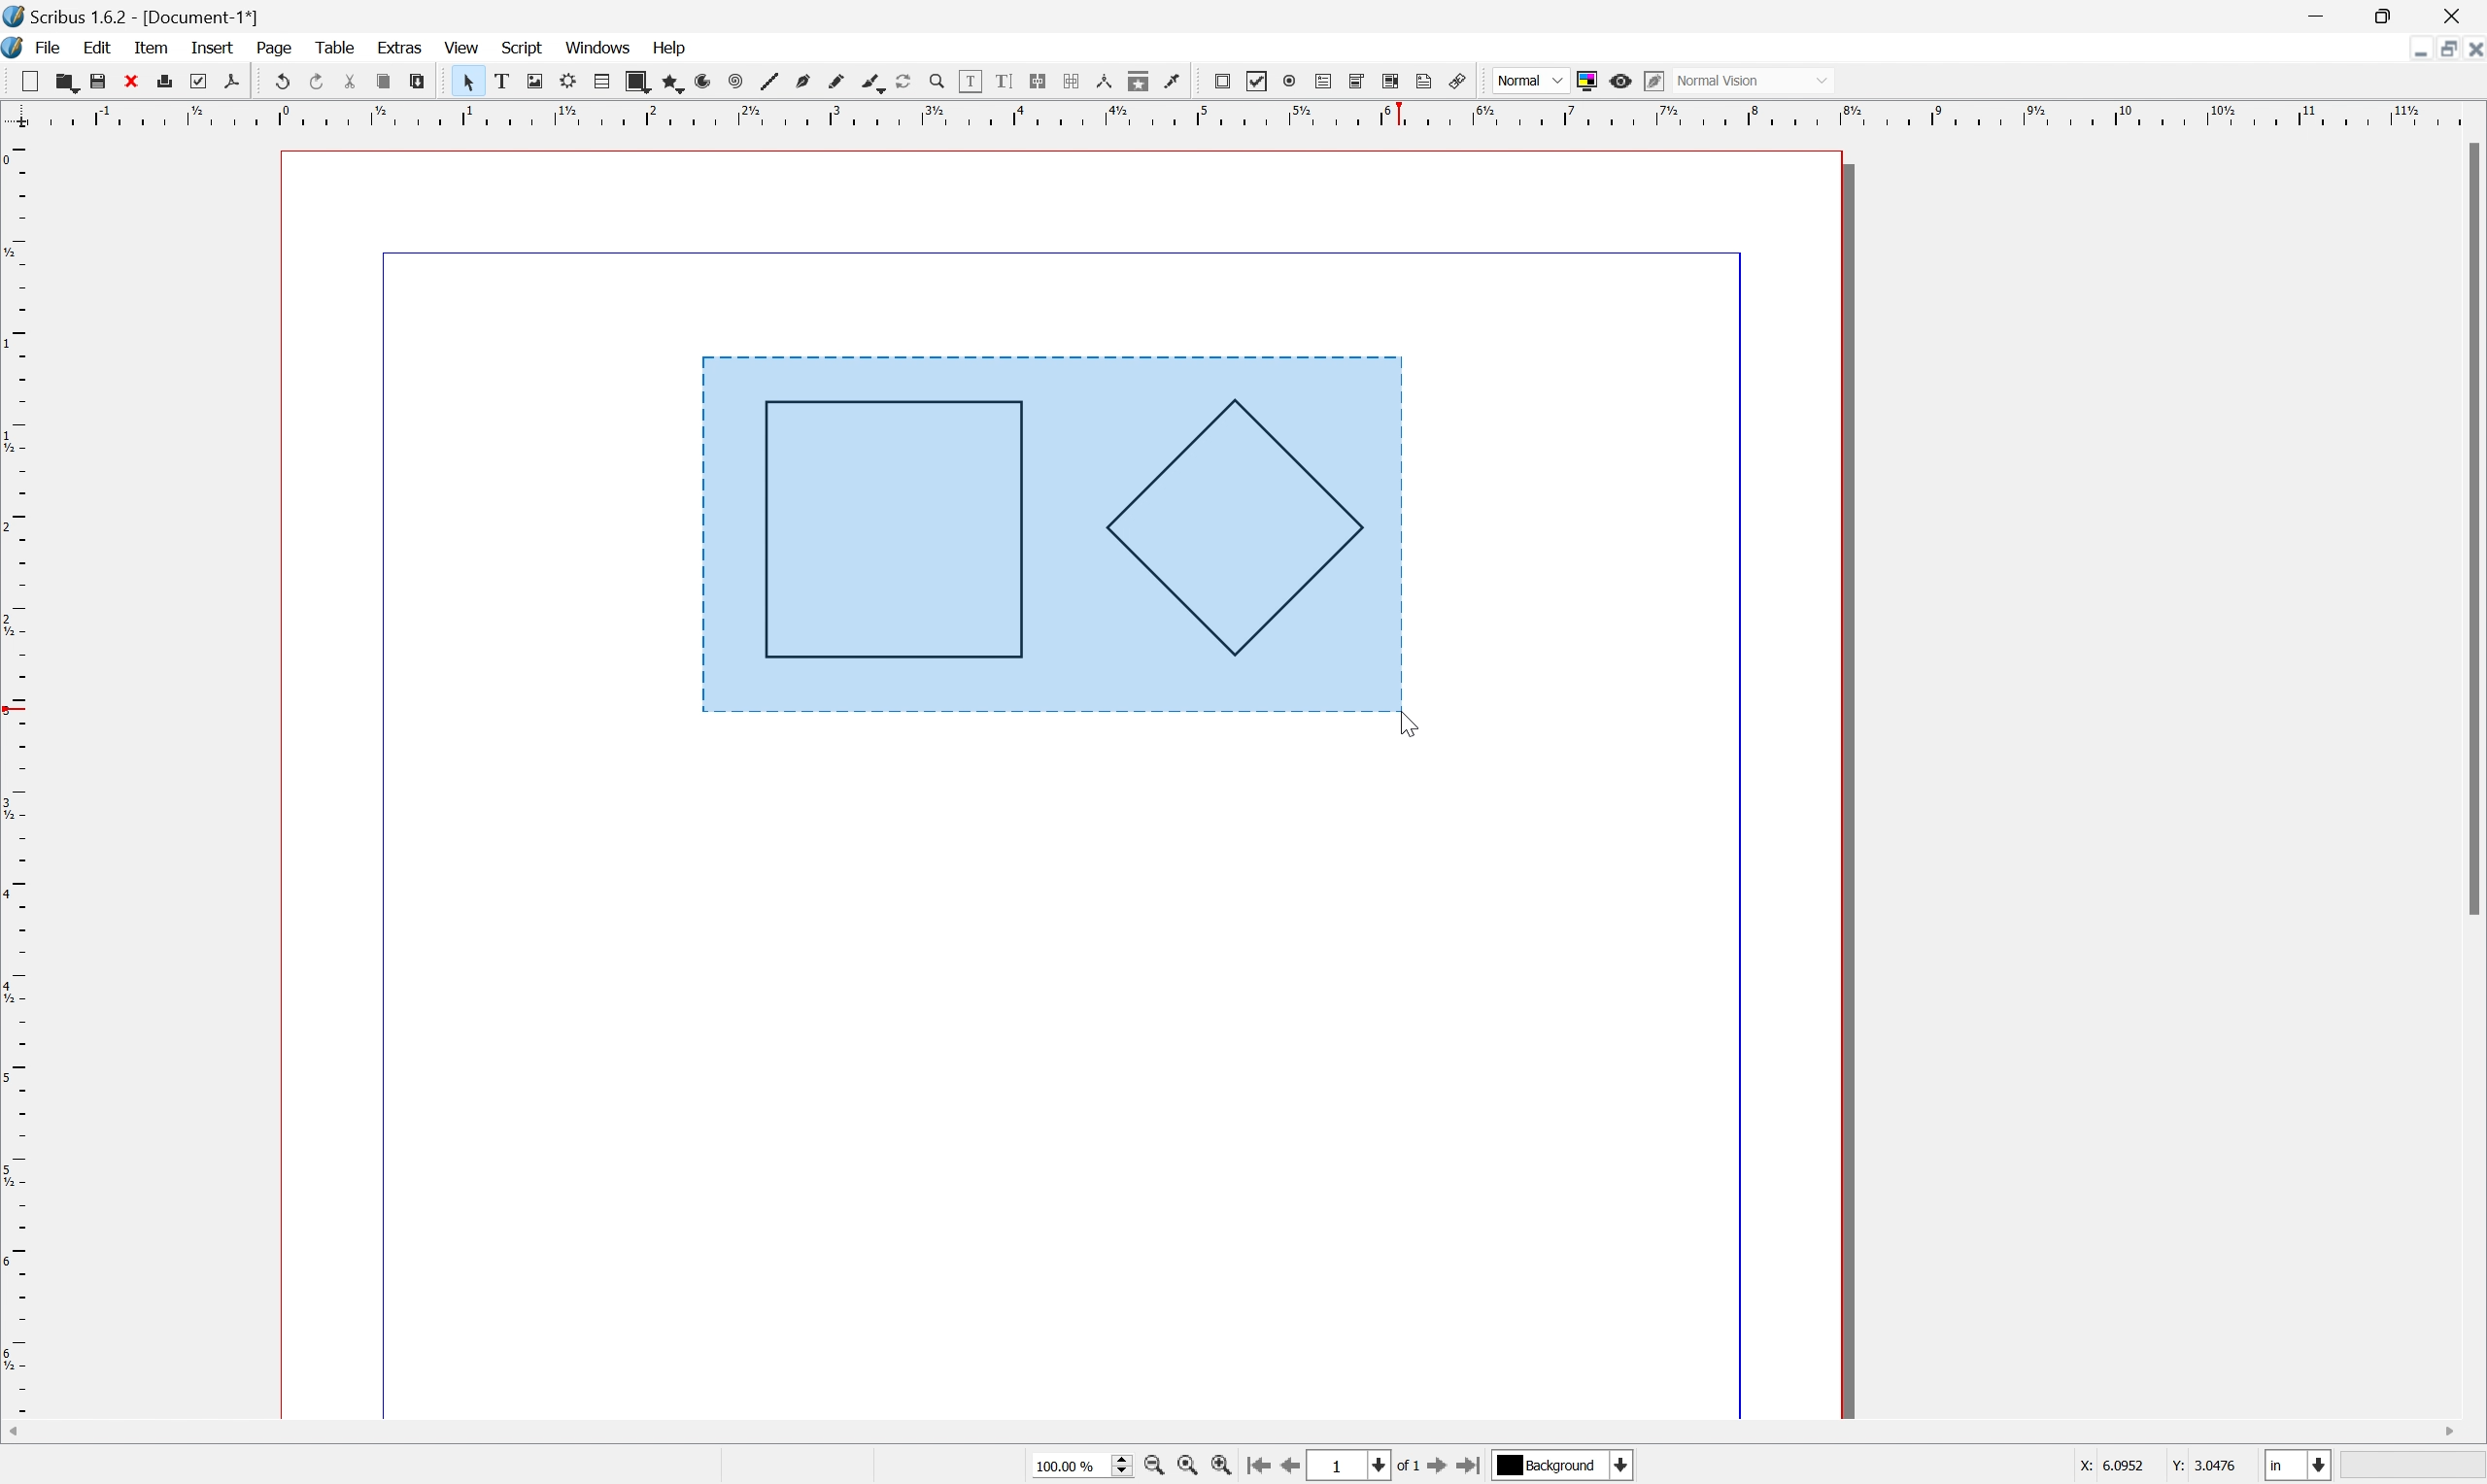  I want to click on Link annotation, so click(1459, 81).